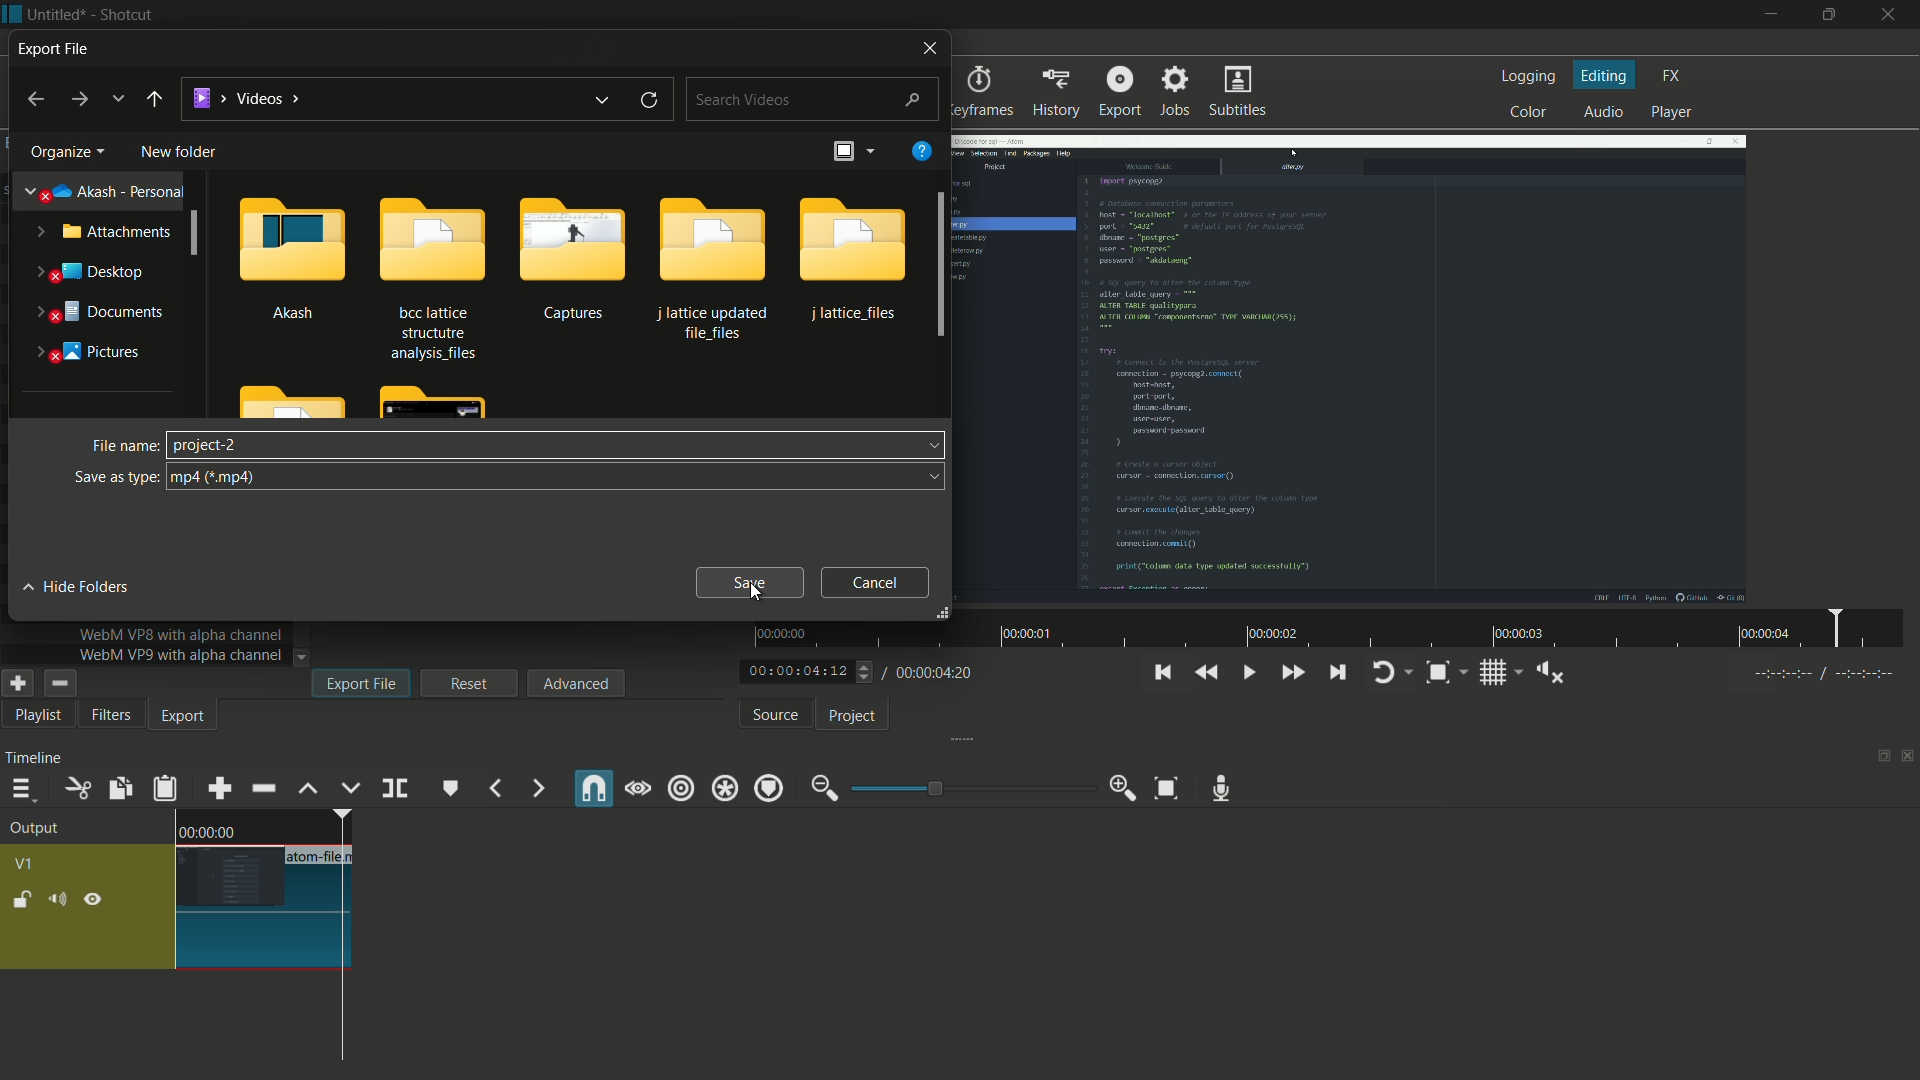 This screenshot has width=1920, height=1080. I want to click on jobs, so click(1178, 92).